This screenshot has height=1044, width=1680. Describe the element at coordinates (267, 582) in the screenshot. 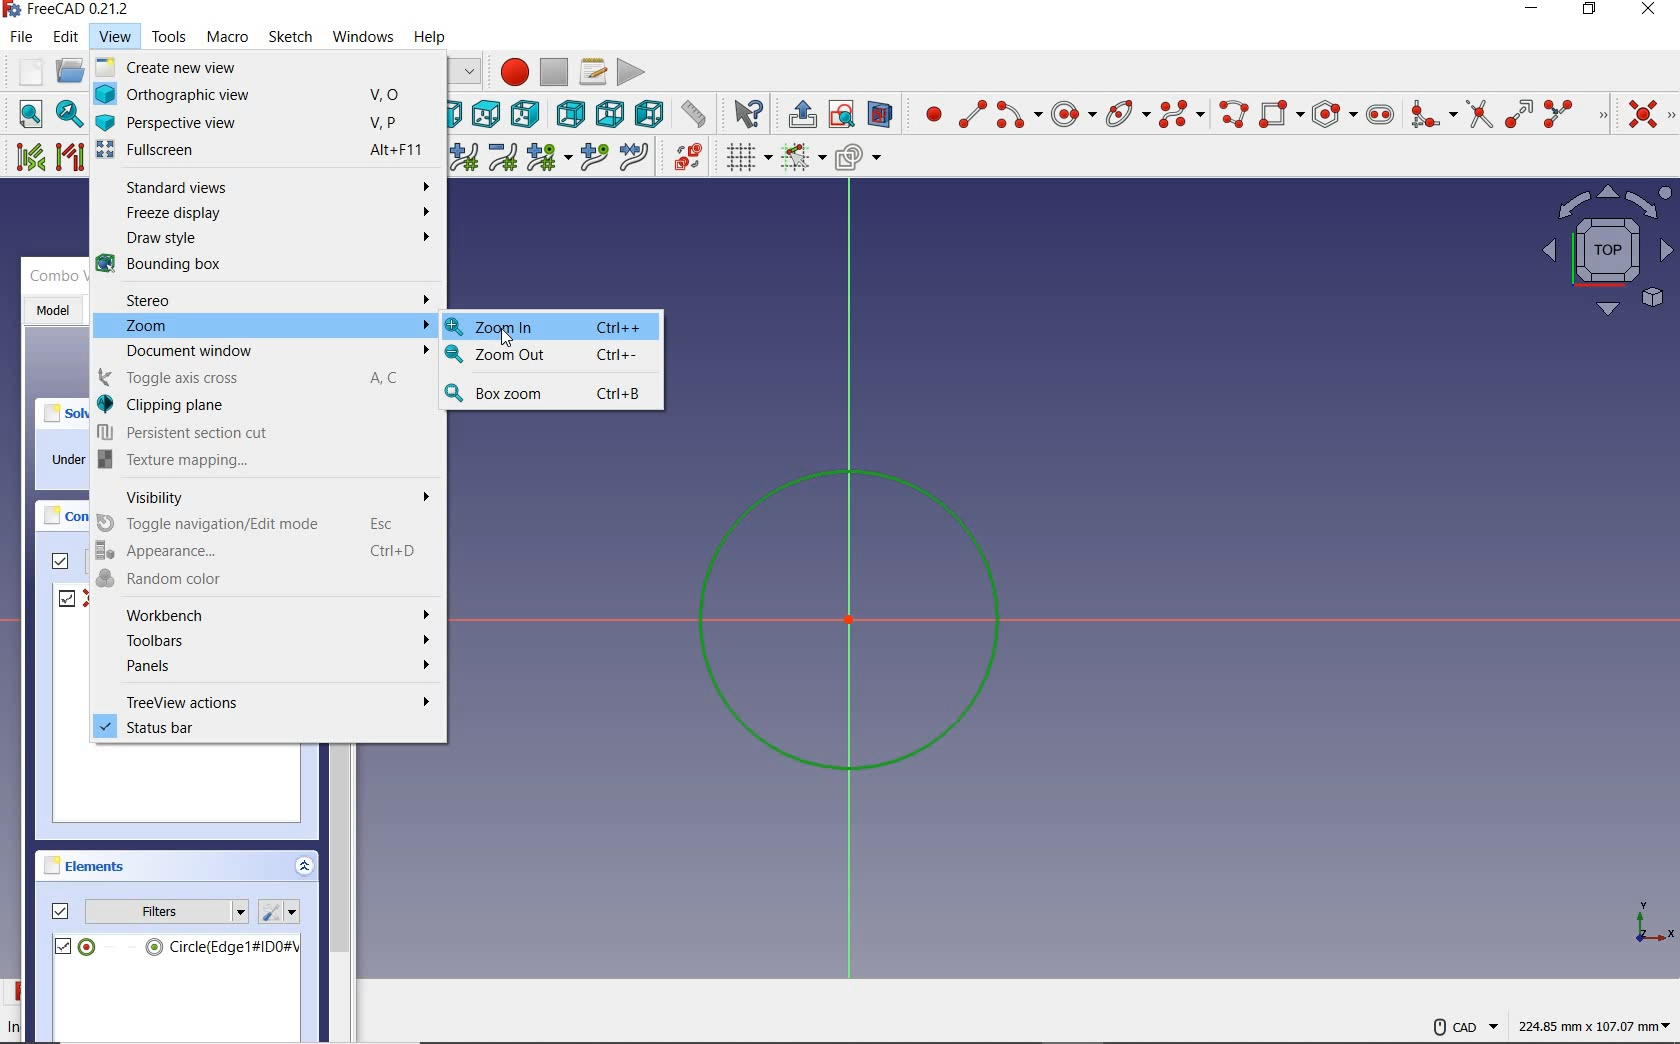

I see `Random color` at that location.